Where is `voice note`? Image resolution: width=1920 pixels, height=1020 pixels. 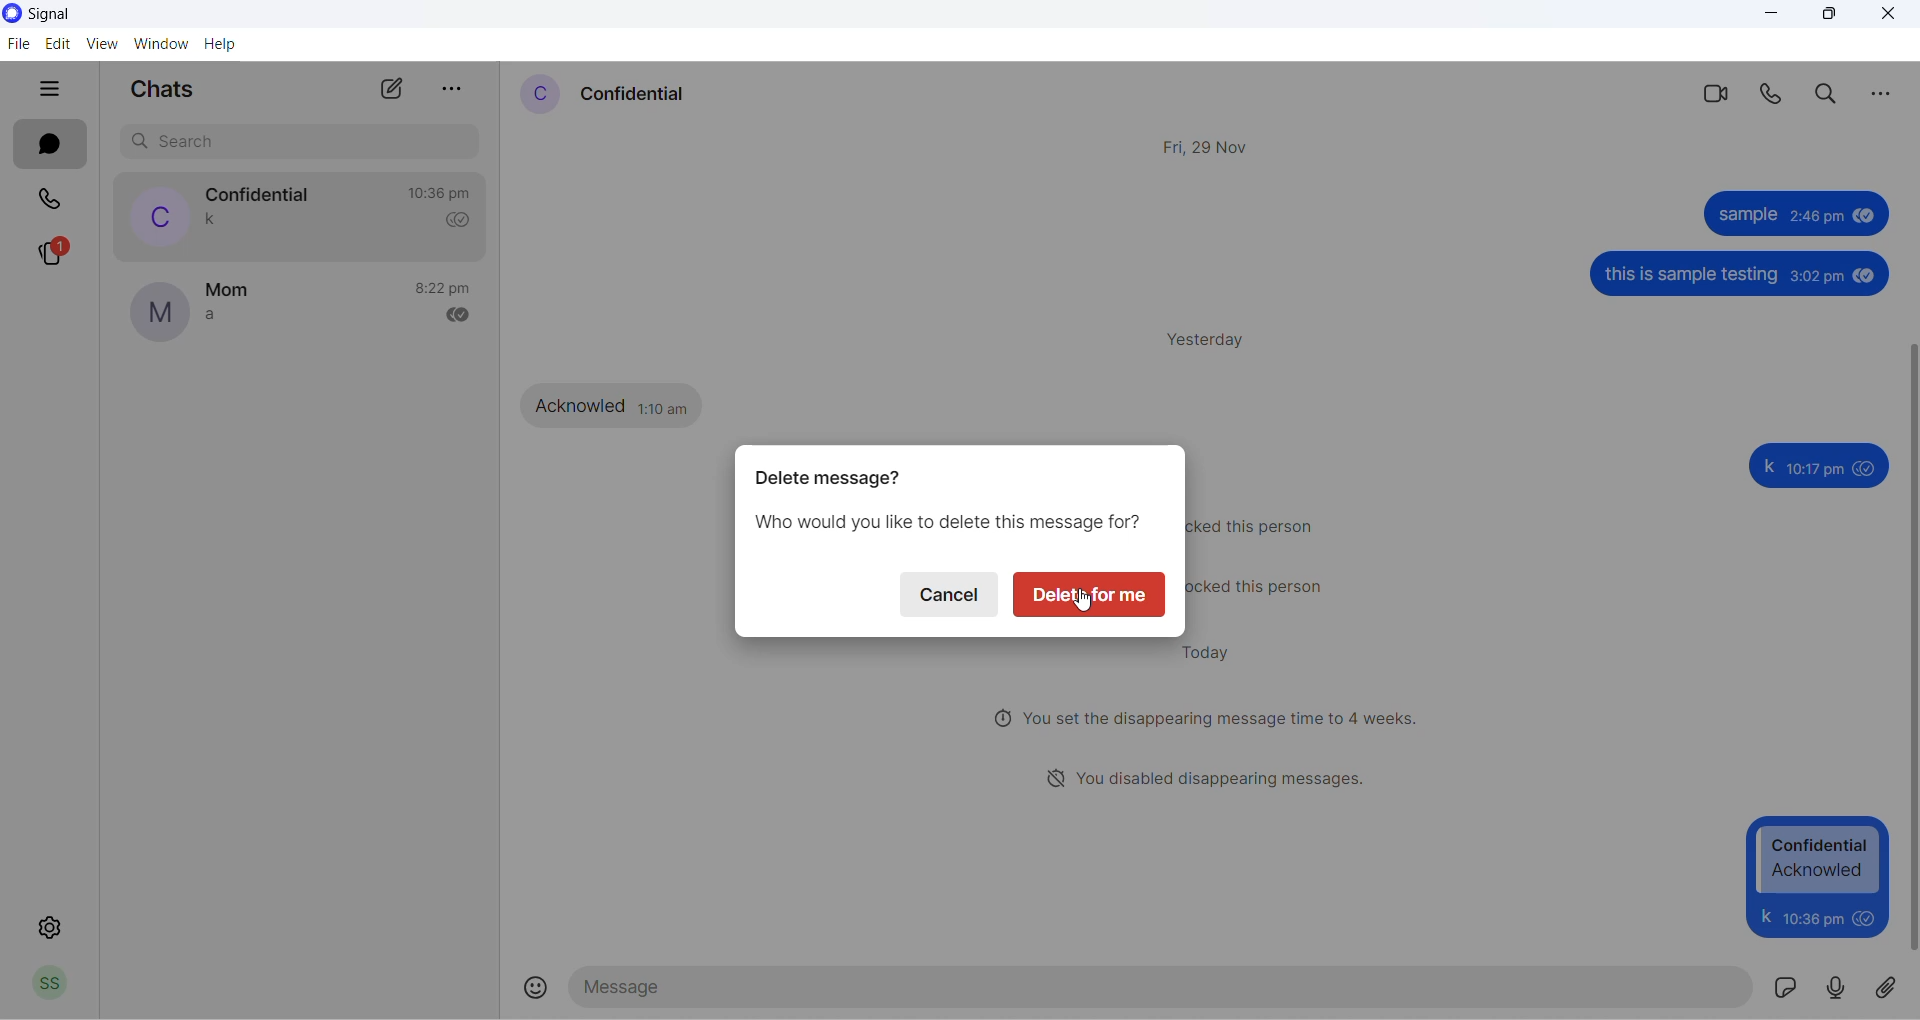
voice note is located at coordinates (1835, 988).